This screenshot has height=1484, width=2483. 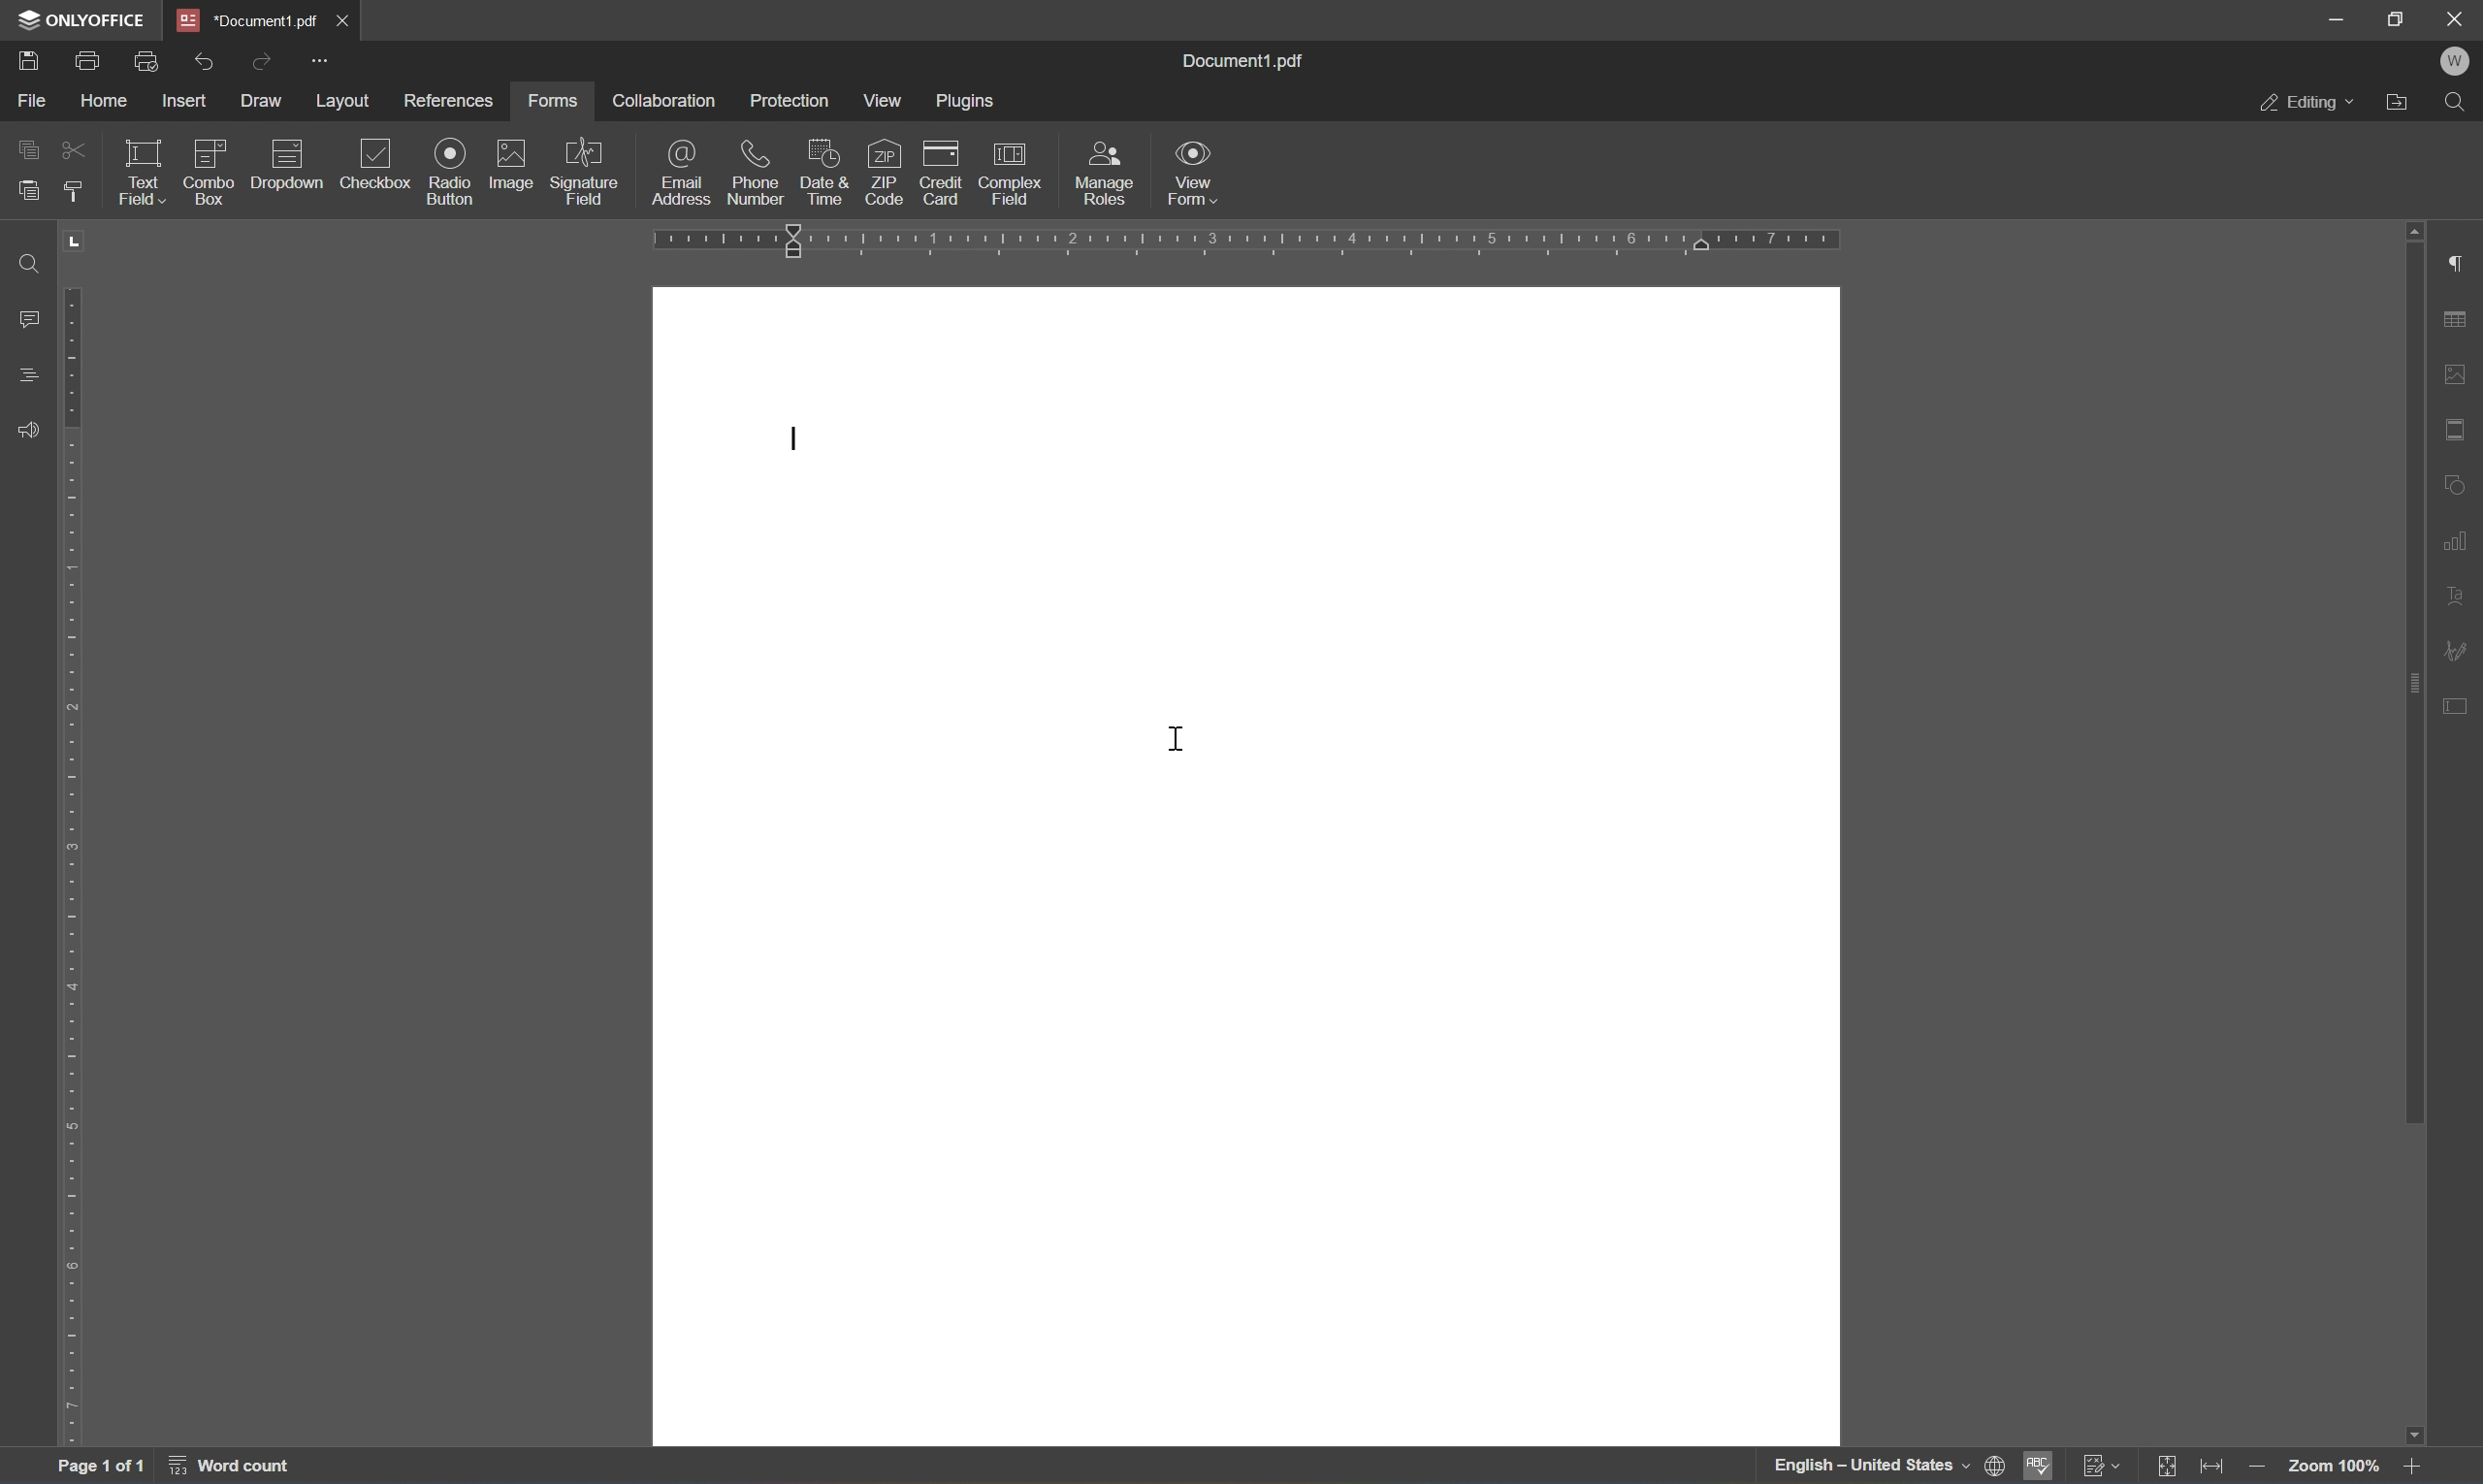 I want to click on forms, so click(x=555, y=101).